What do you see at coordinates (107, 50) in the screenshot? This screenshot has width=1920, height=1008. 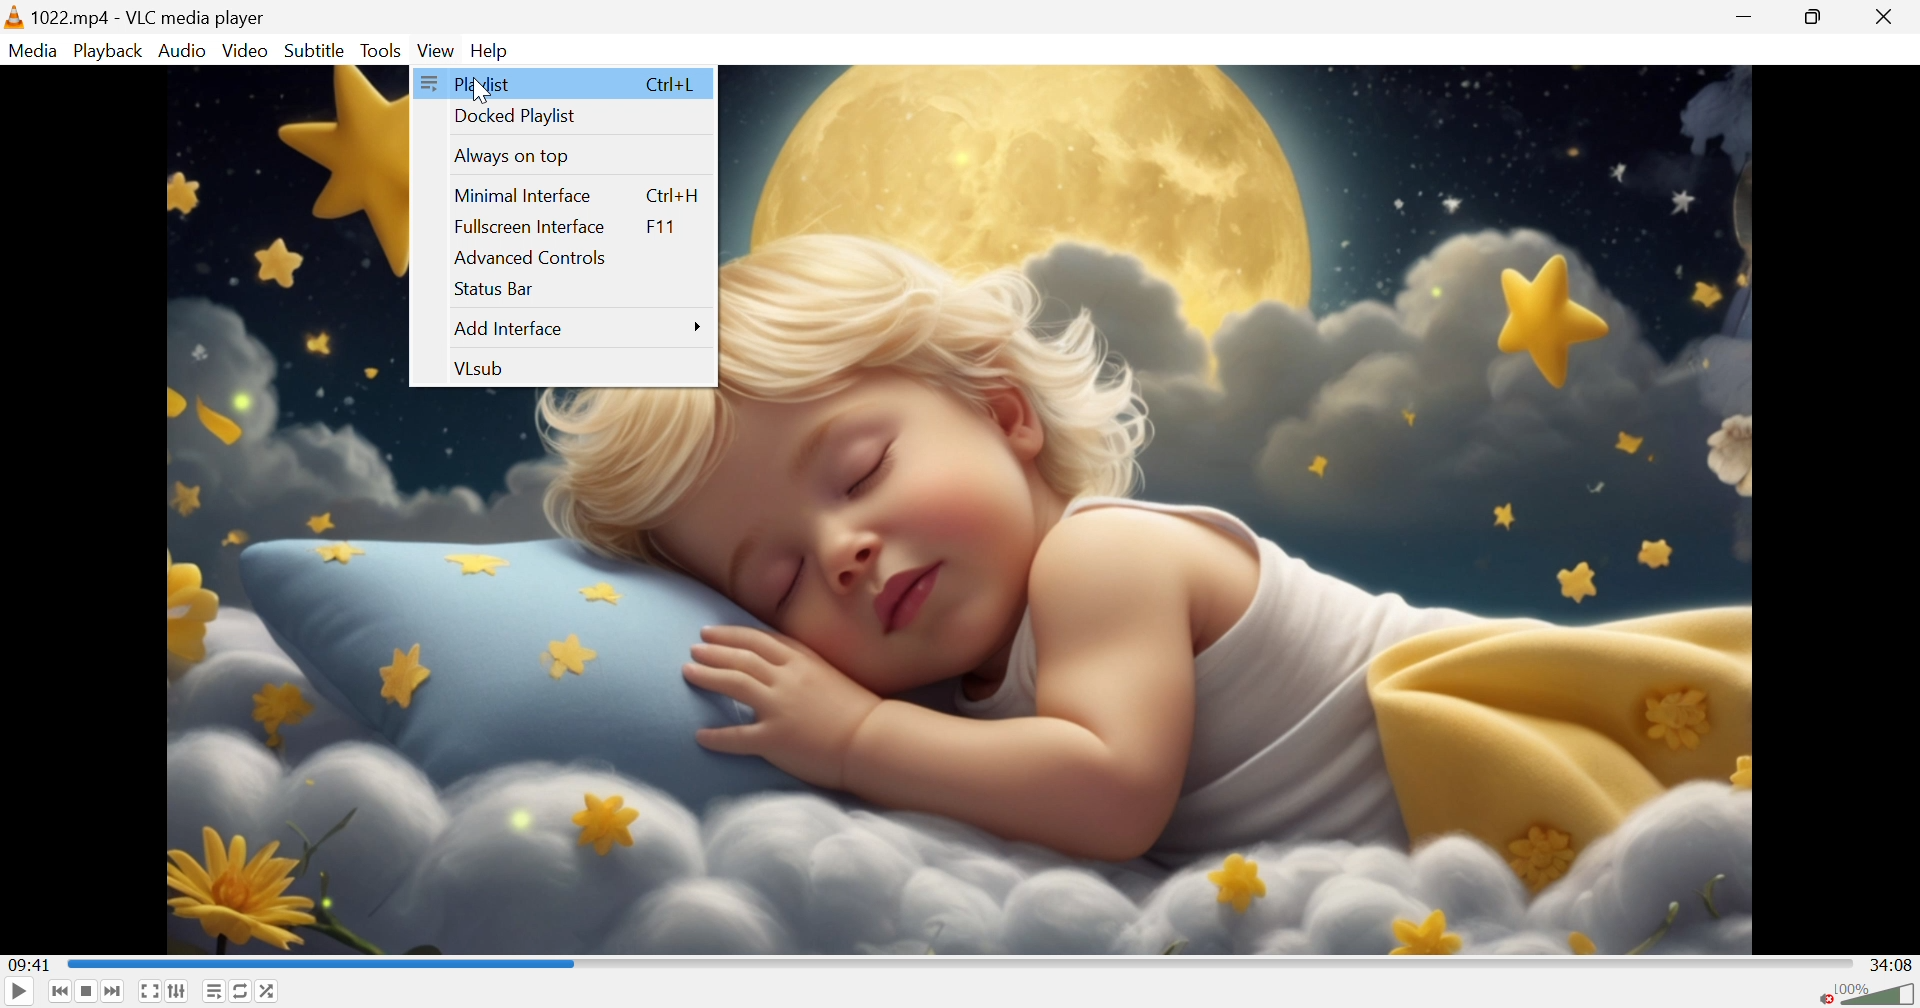 I see `Playback` at bounding box center [107, 50].